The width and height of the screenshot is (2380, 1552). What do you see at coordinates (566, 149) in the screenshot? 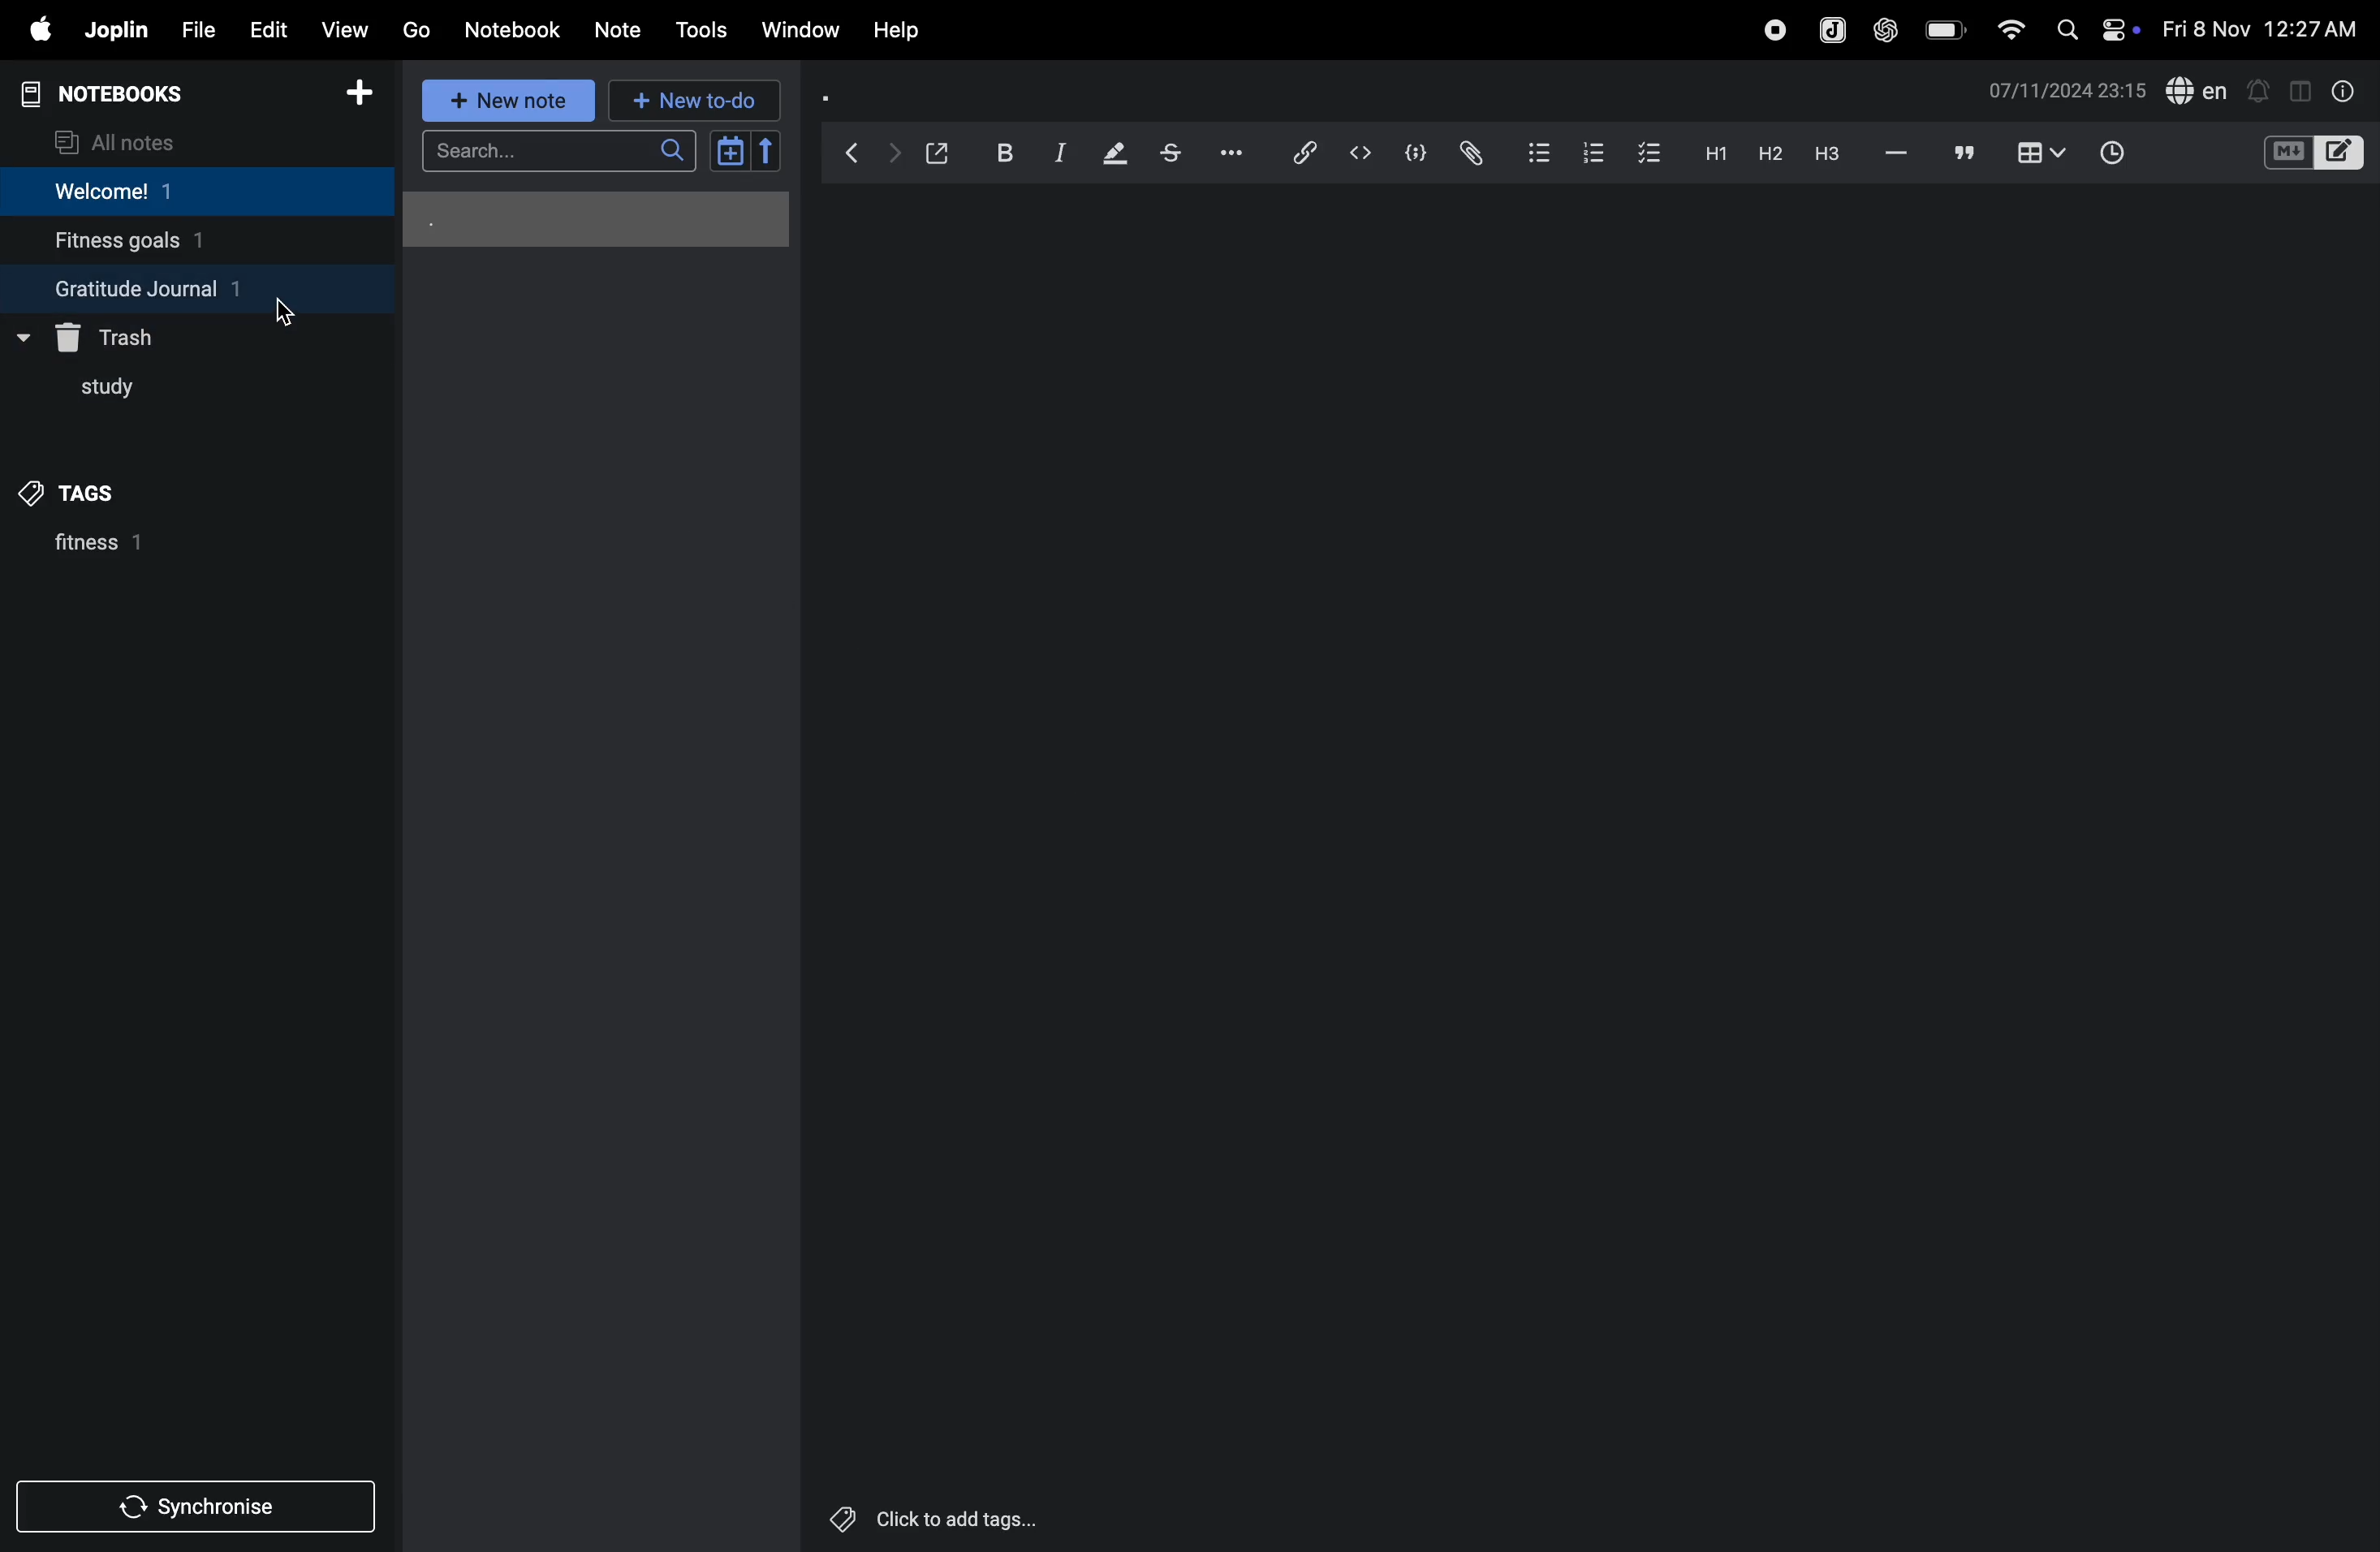
I see `search bar` at bounding box center [566, 149].